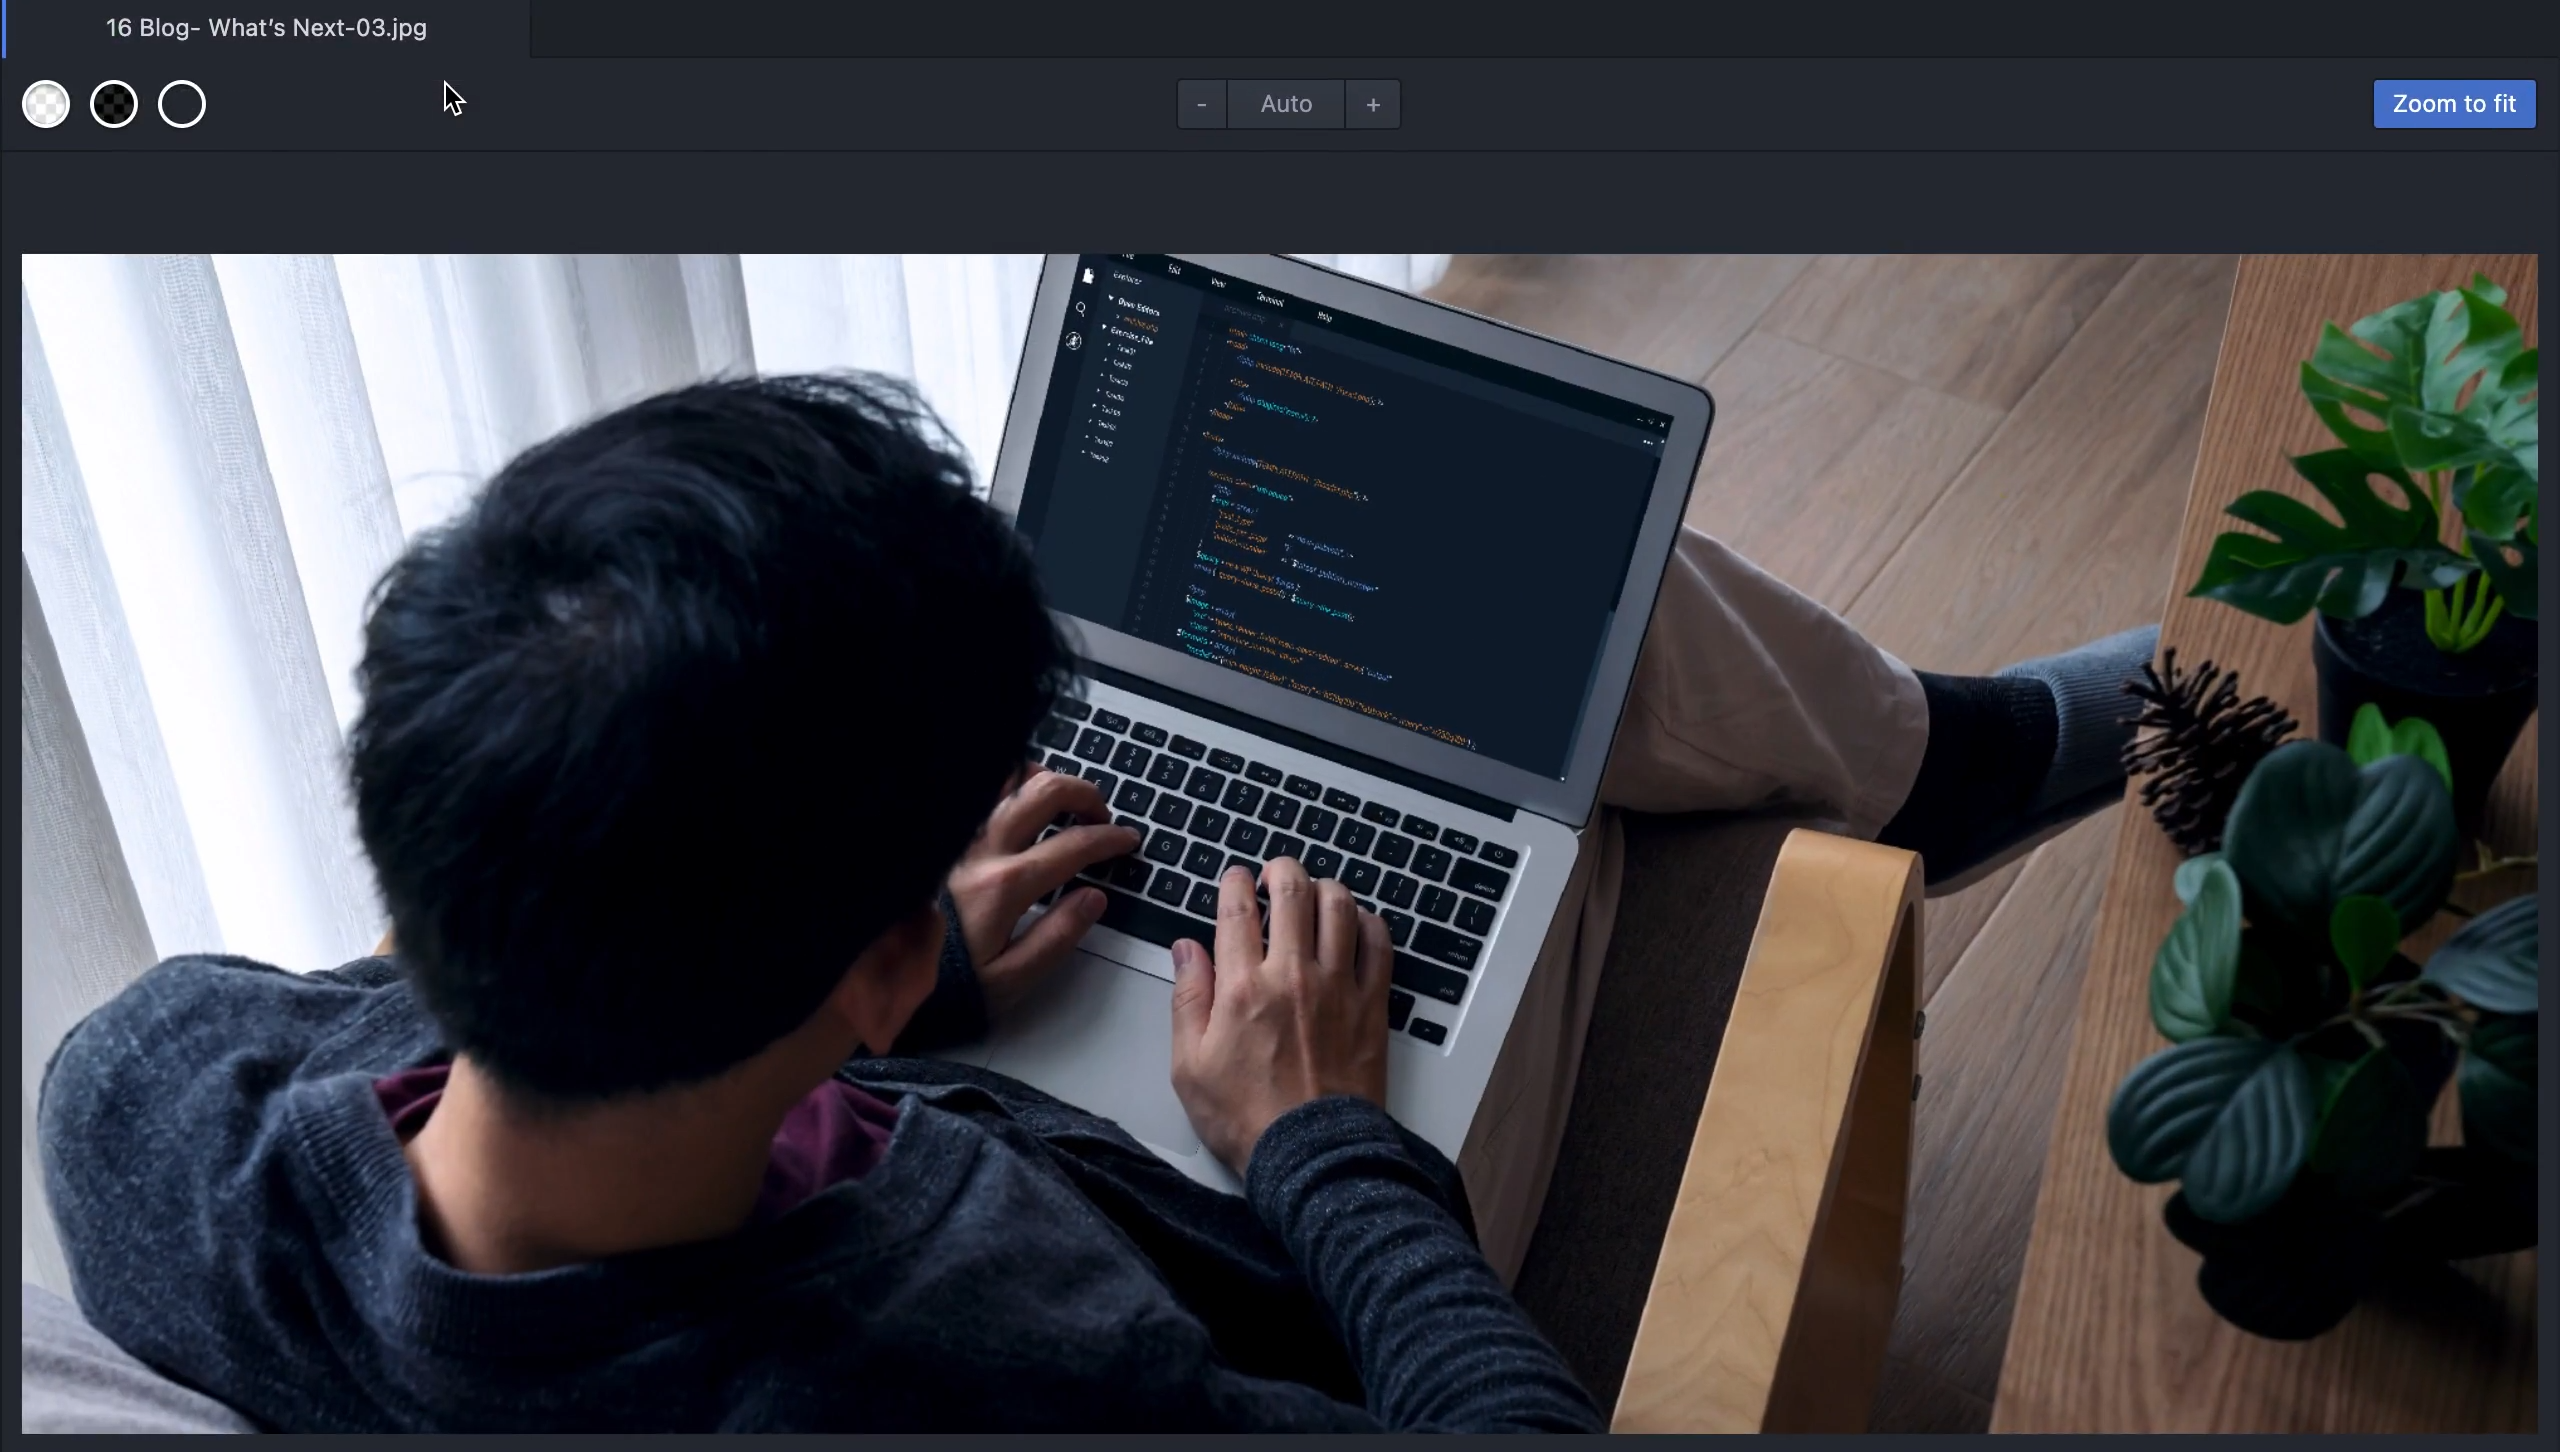 Image resolution: width=2560 pixels, height=1452 pixels. What do you see at coordinates (120, 115) in the screenshot?
I see `use black transparent background` at bounding box center [120, 115].